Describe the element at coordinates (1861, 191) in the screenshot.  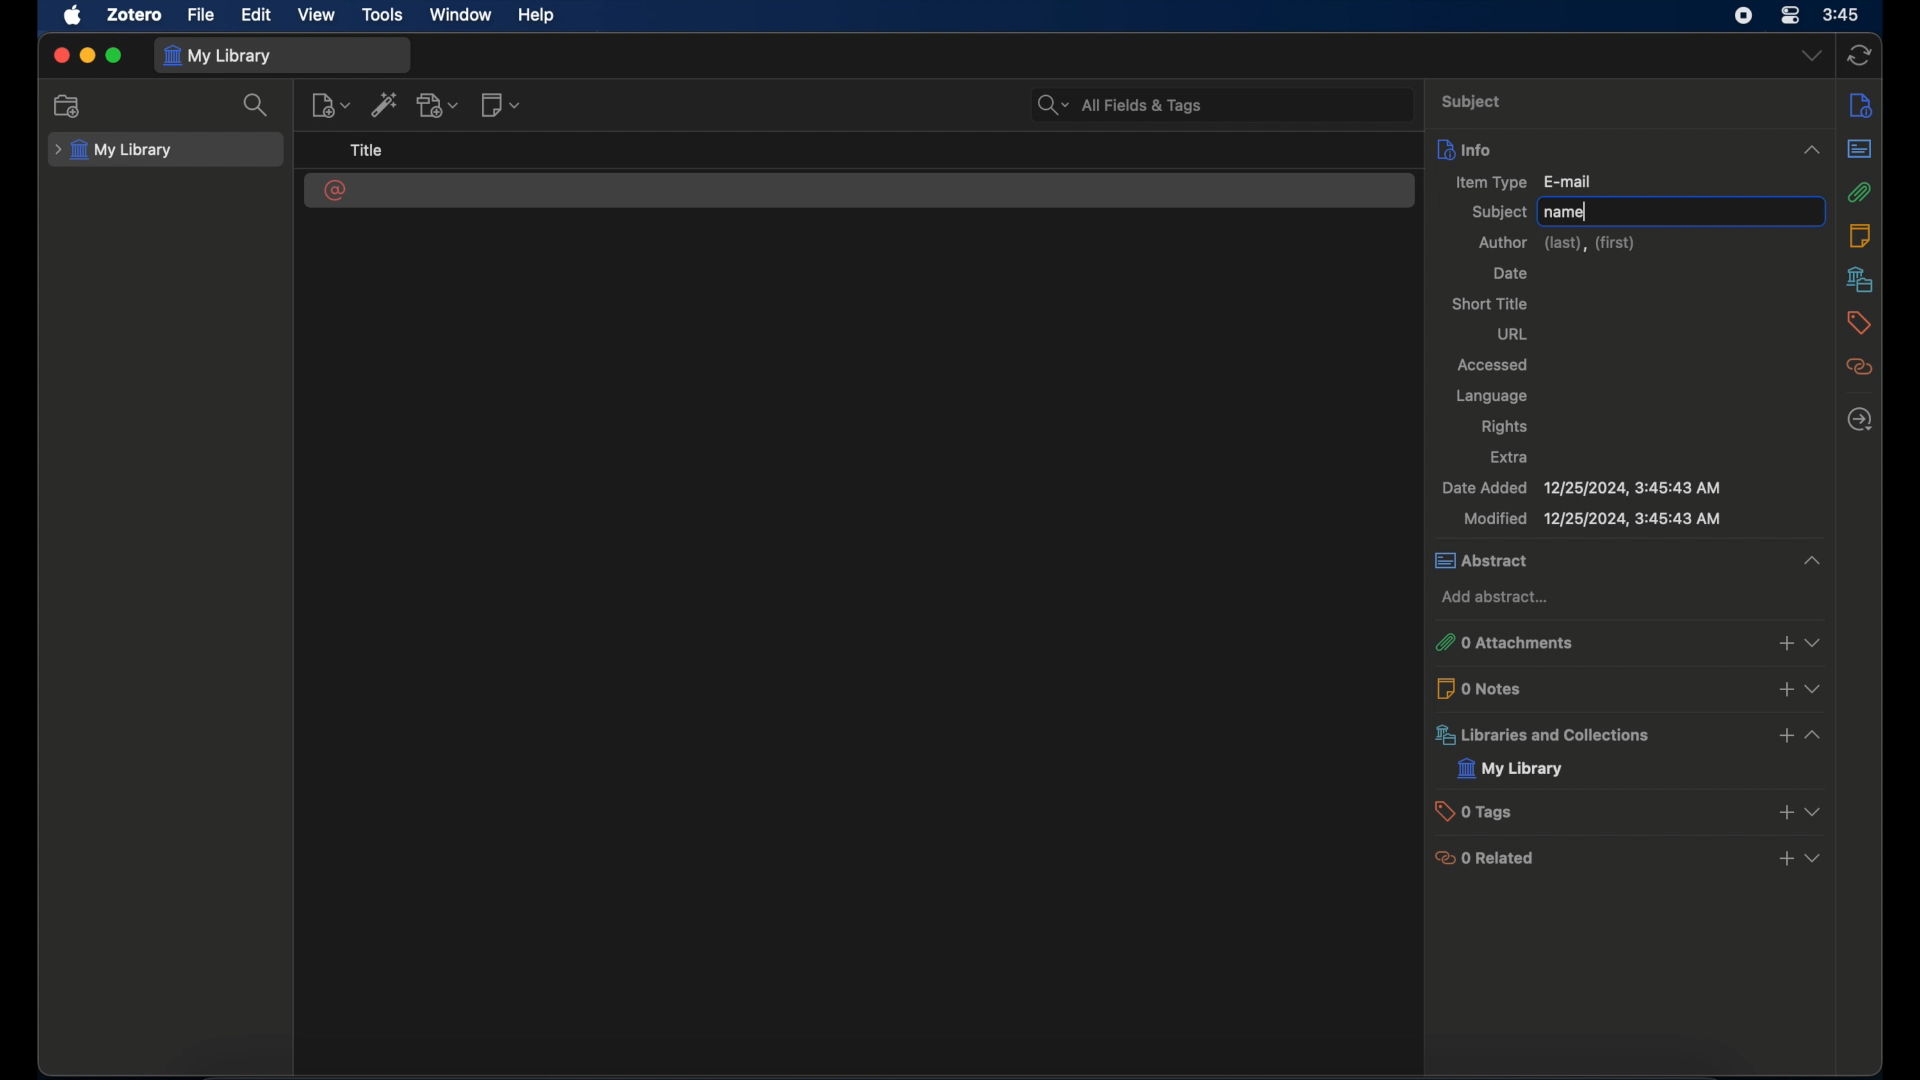
I see `attachments` at that location.